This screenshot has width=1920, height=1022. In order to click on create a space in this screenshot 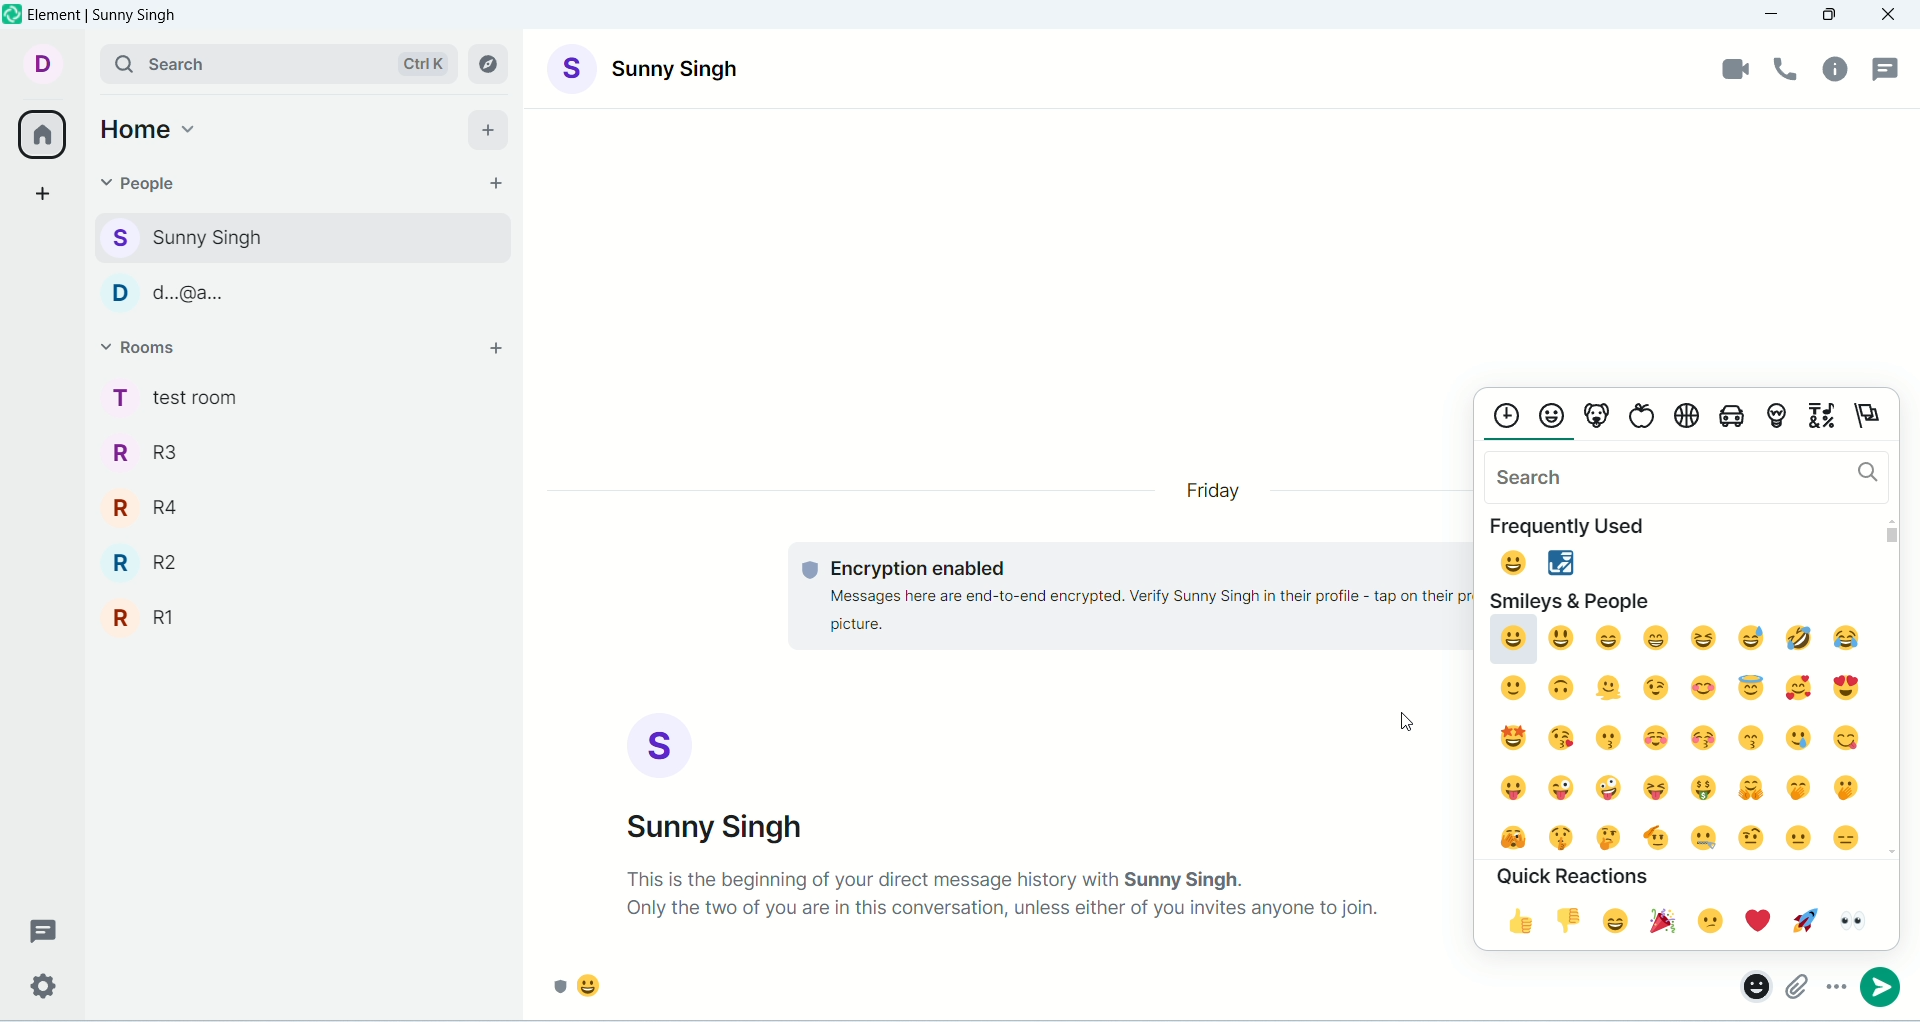, I will do `click(44, 196)`.